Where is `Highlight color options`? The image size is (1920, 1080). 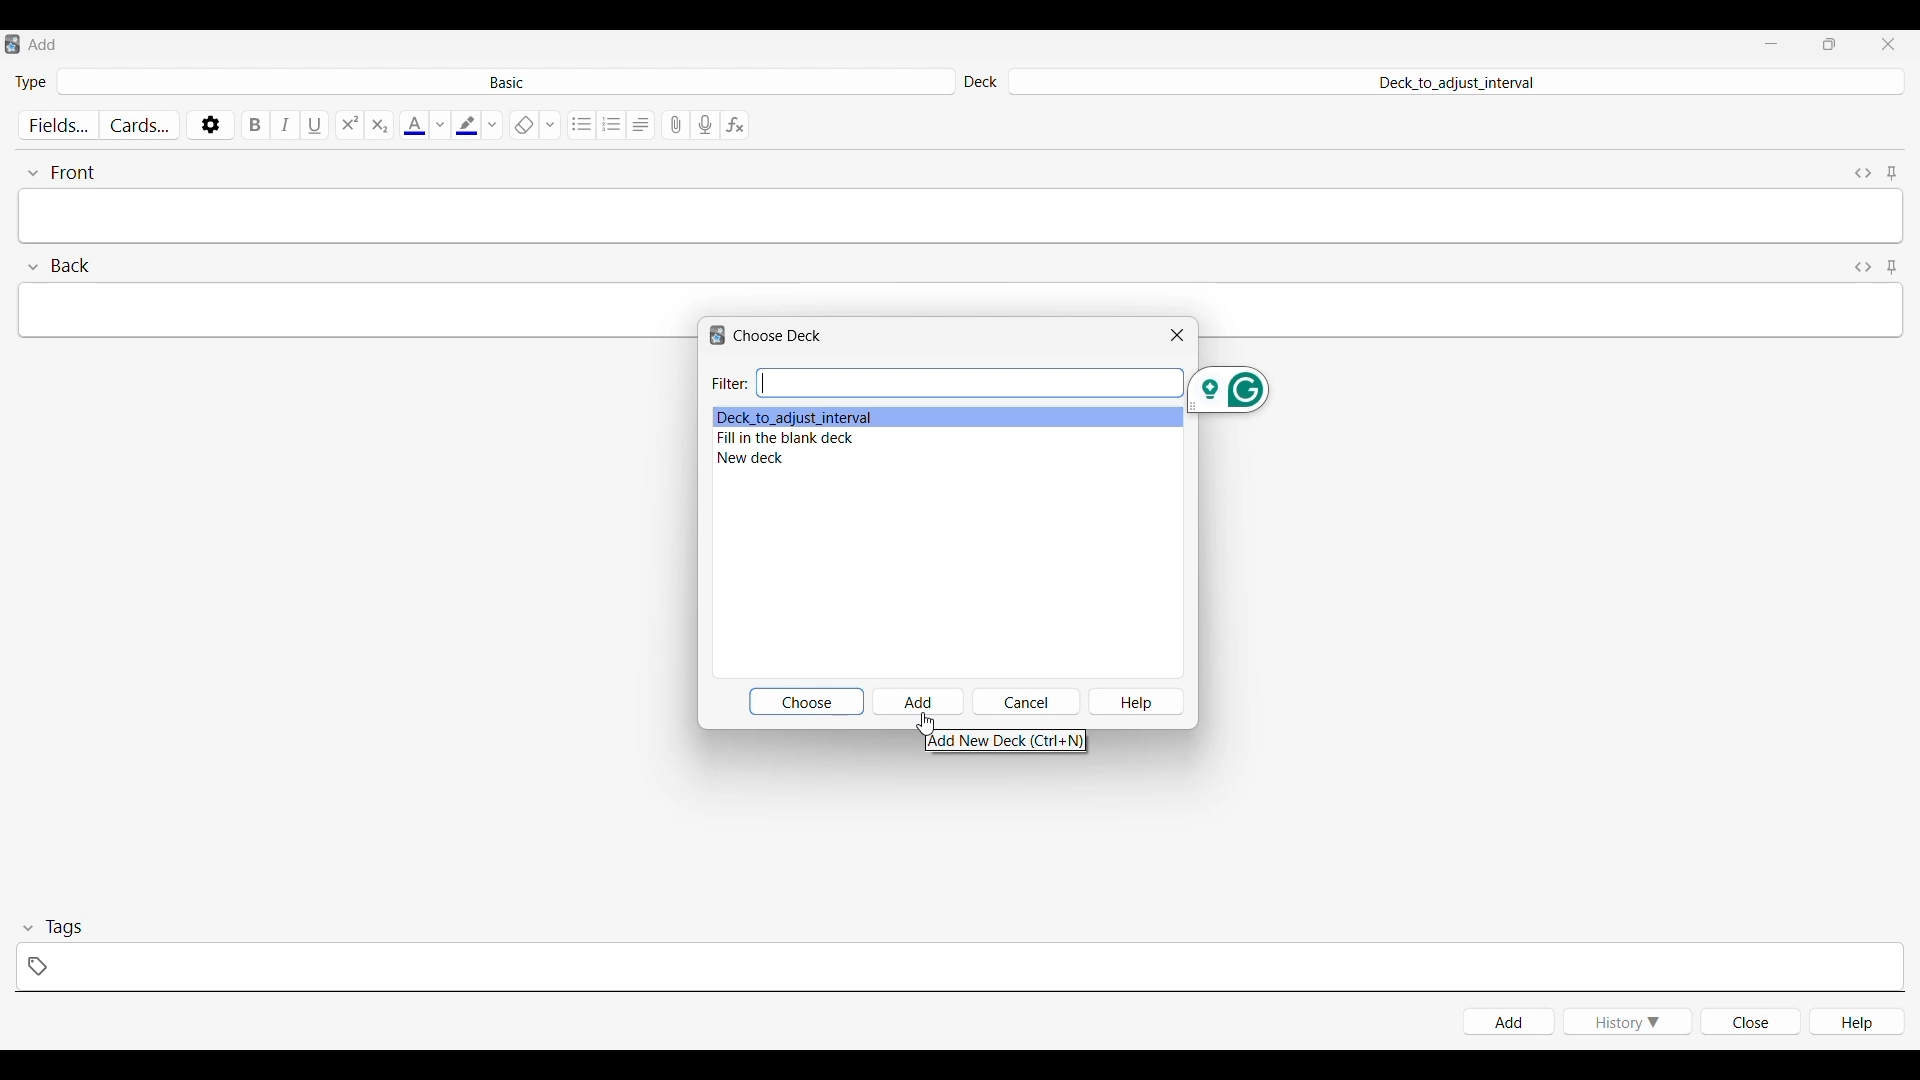 Highlight color options is located at coordinates (493, 124).